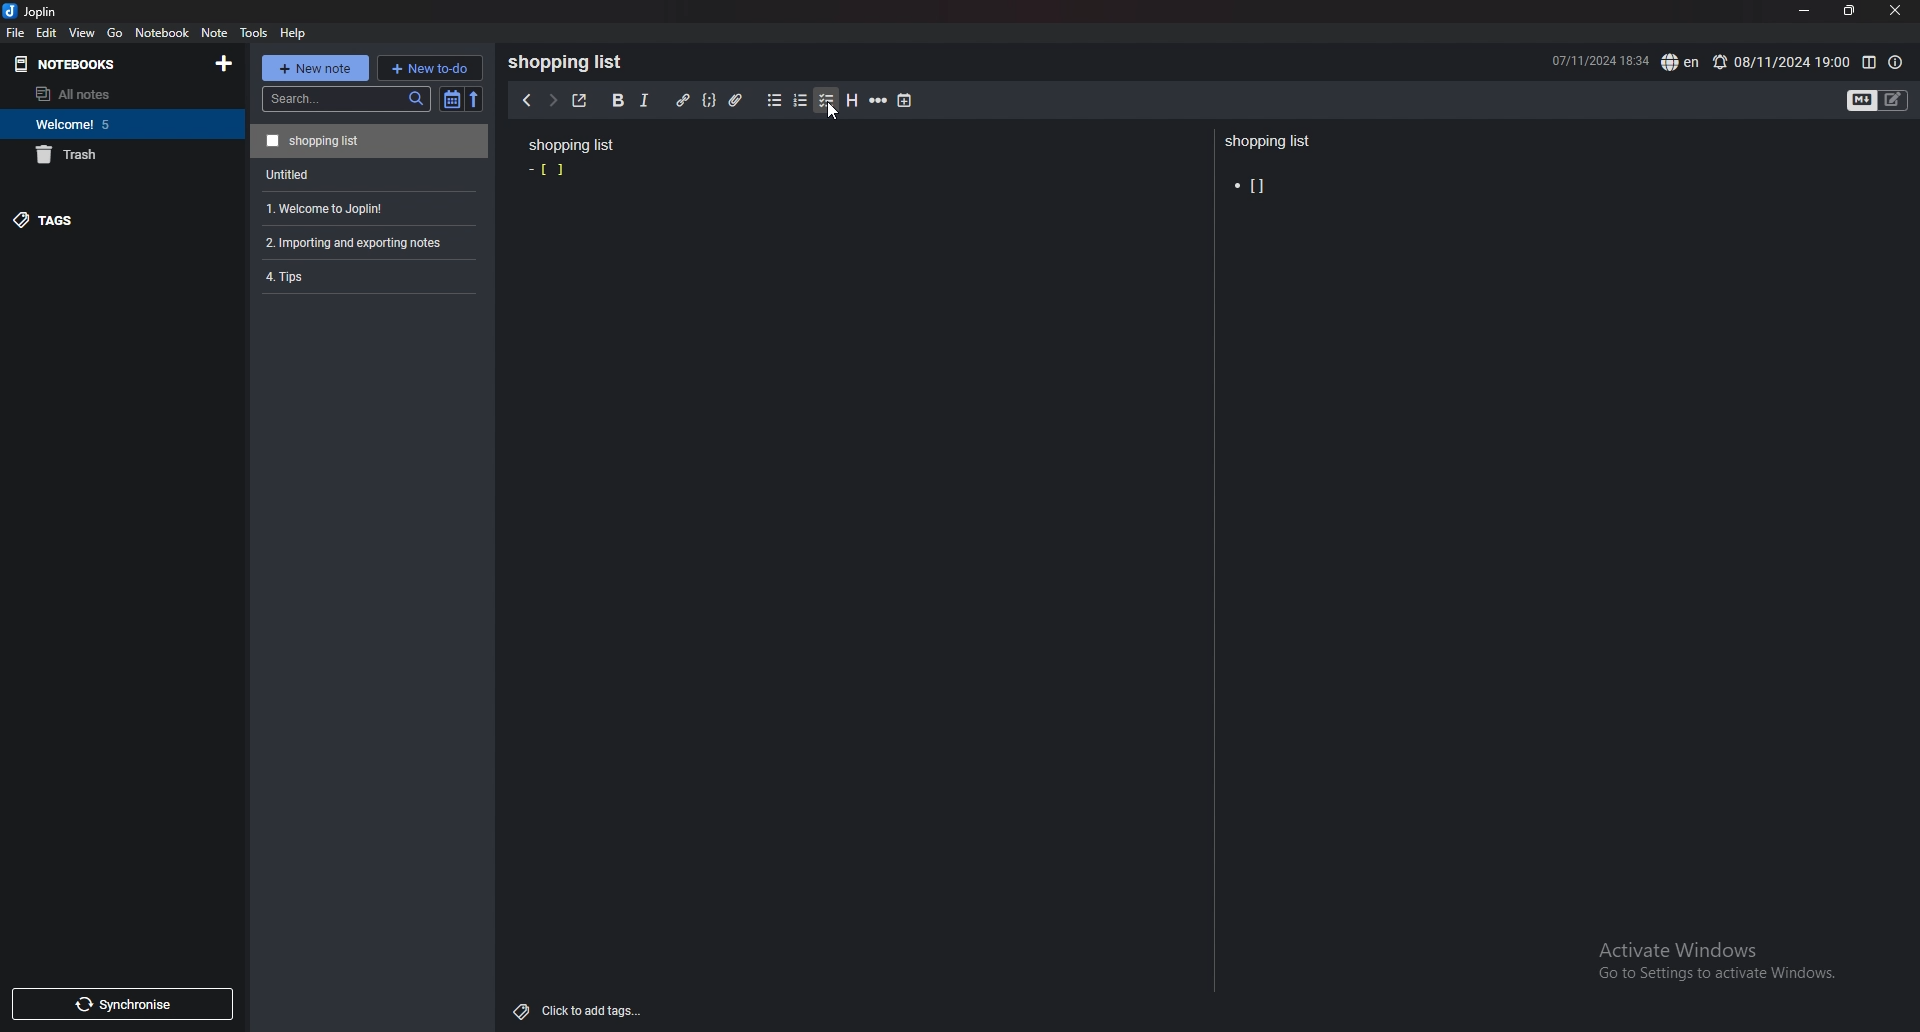 The width and height of the screenshot is (1920, 1032). What do you see at coordinates (225, 62) in the screenshot?
I see `add notebooks` at bounding box center [225, 62].